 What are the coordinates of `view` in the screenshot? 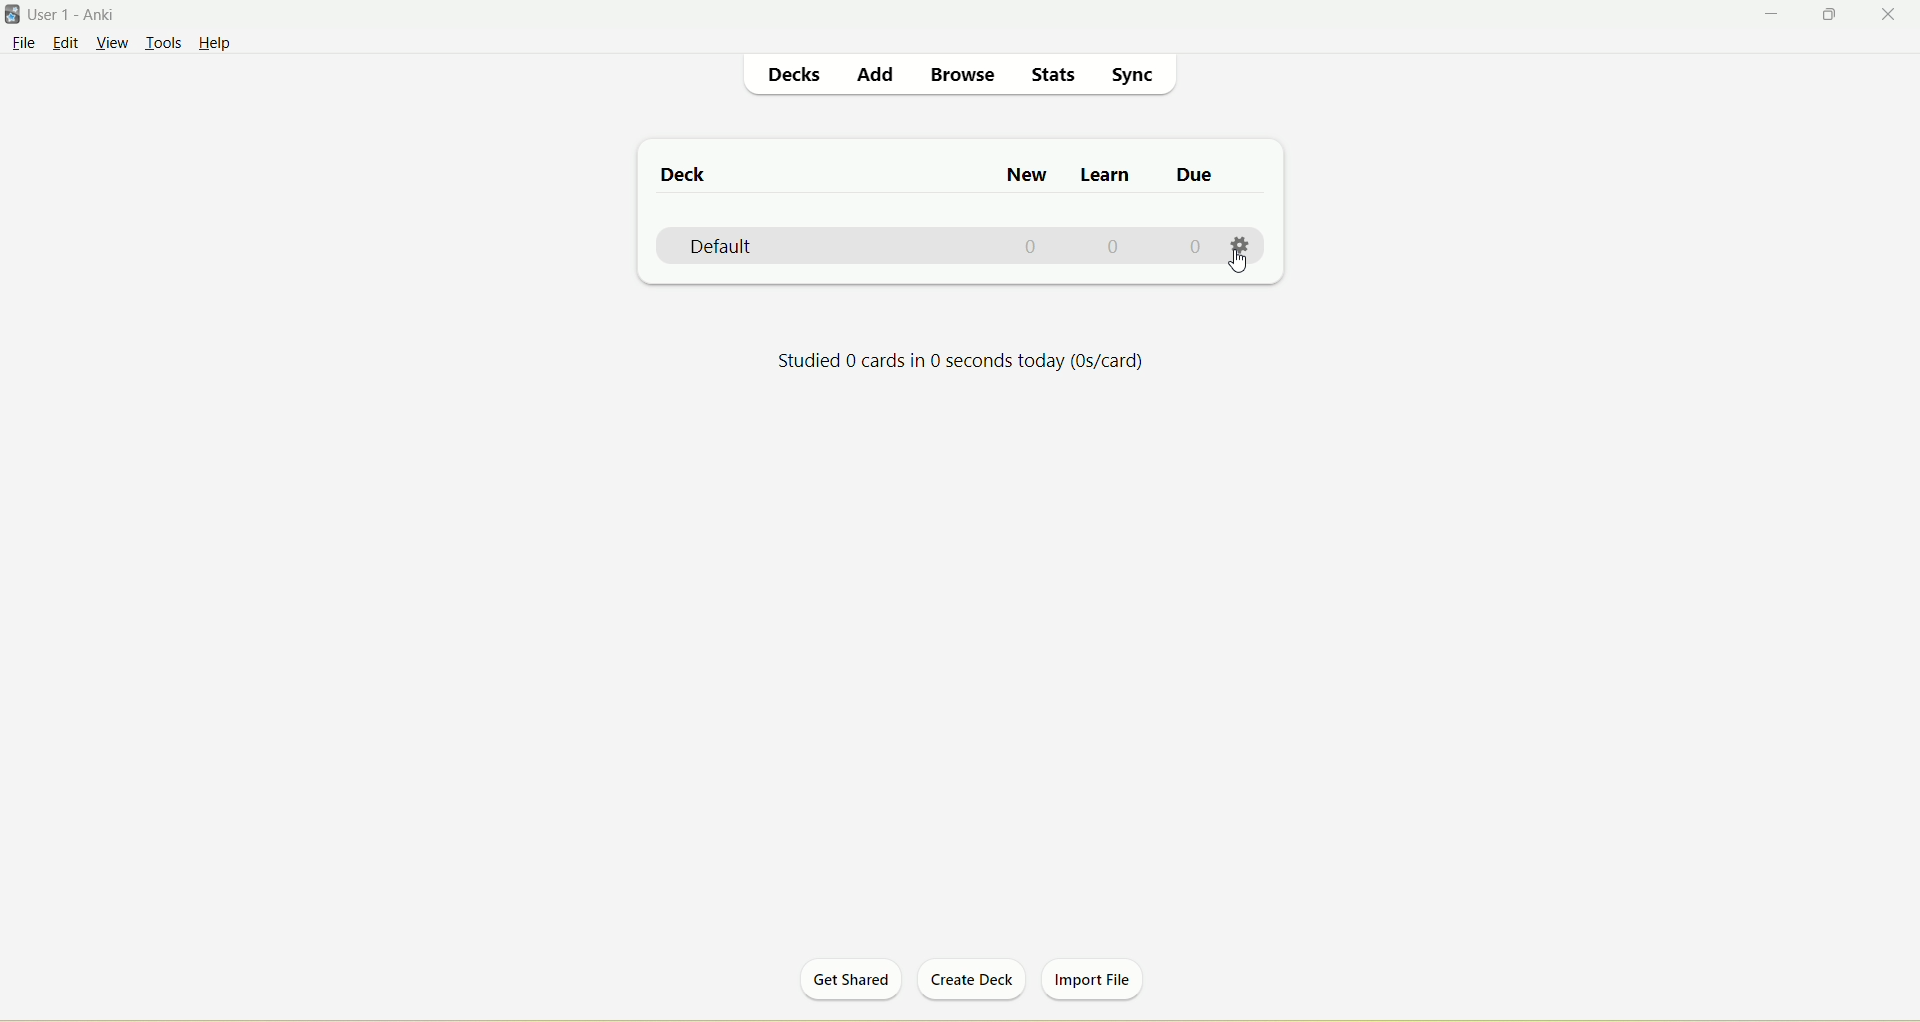 It's located at (112, 44).